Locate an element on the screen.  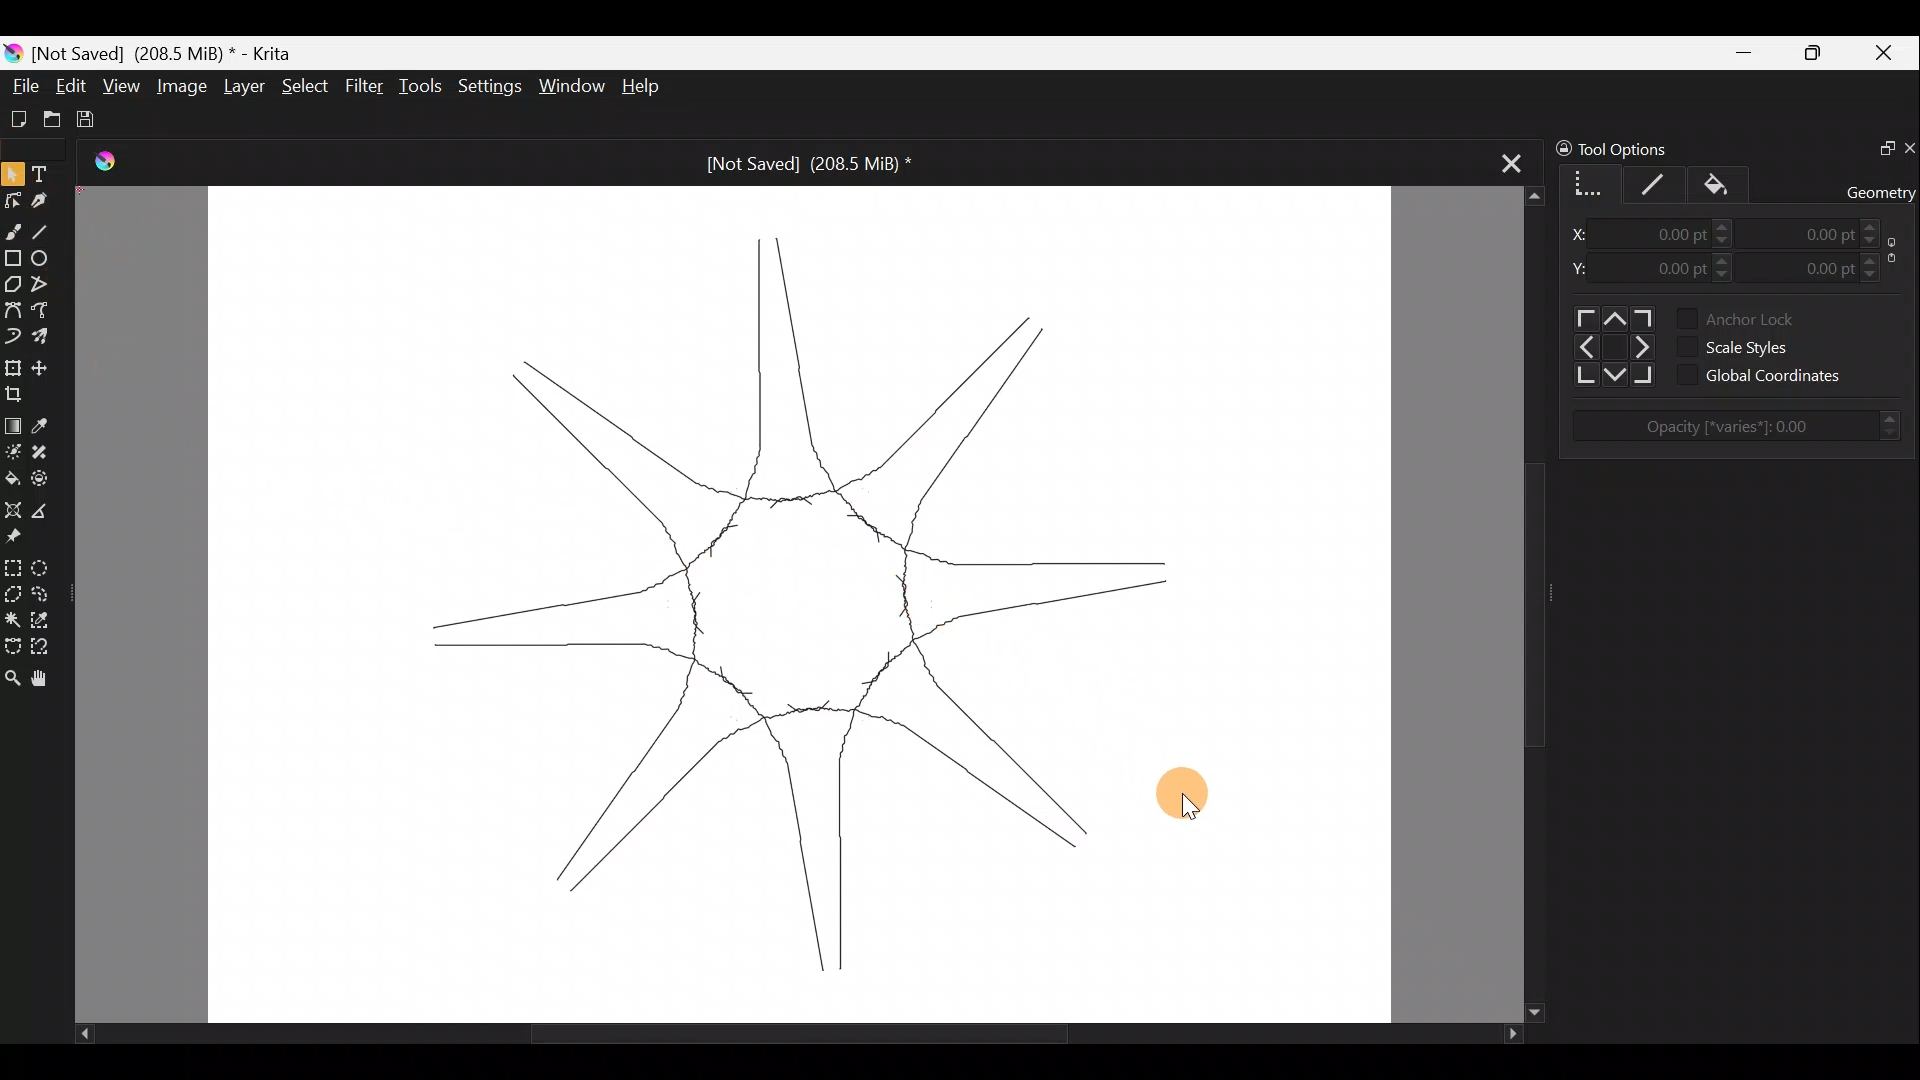
Similar color selection tool is located at coordinates (43, 619).